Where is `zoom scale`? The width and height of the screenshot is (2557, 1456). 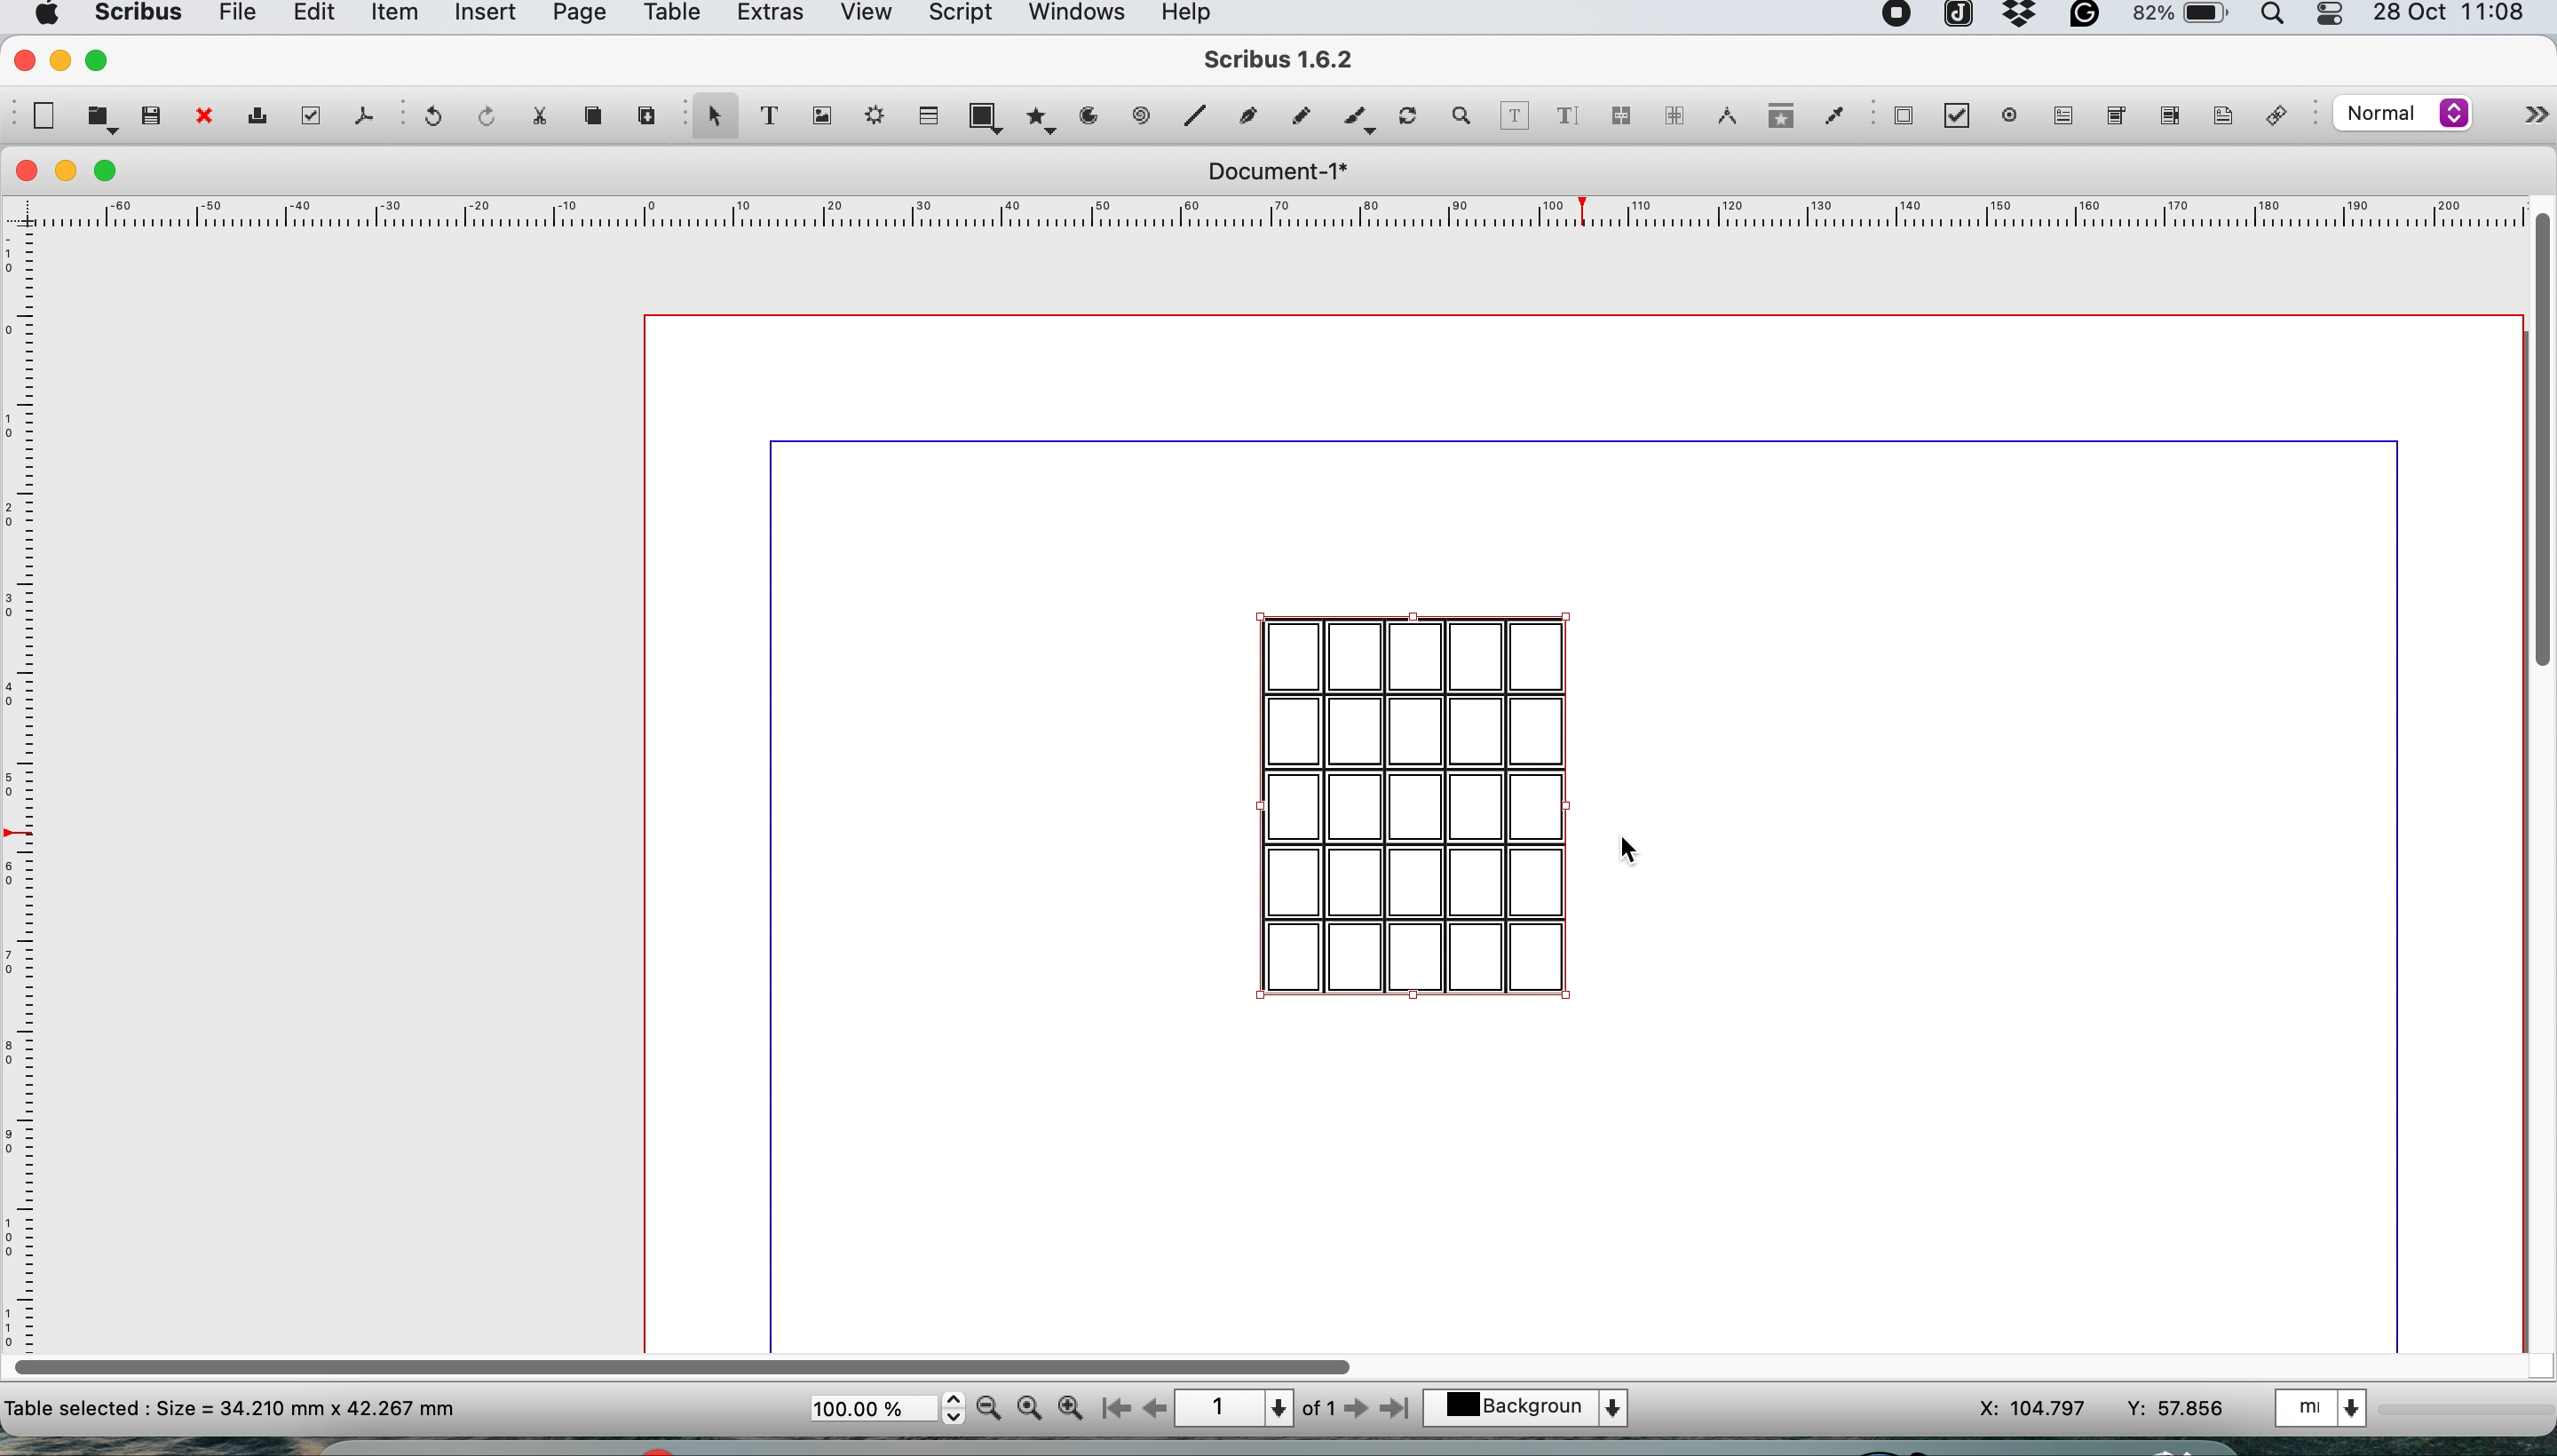
zoom scale is located at coordinates (886, 1409).